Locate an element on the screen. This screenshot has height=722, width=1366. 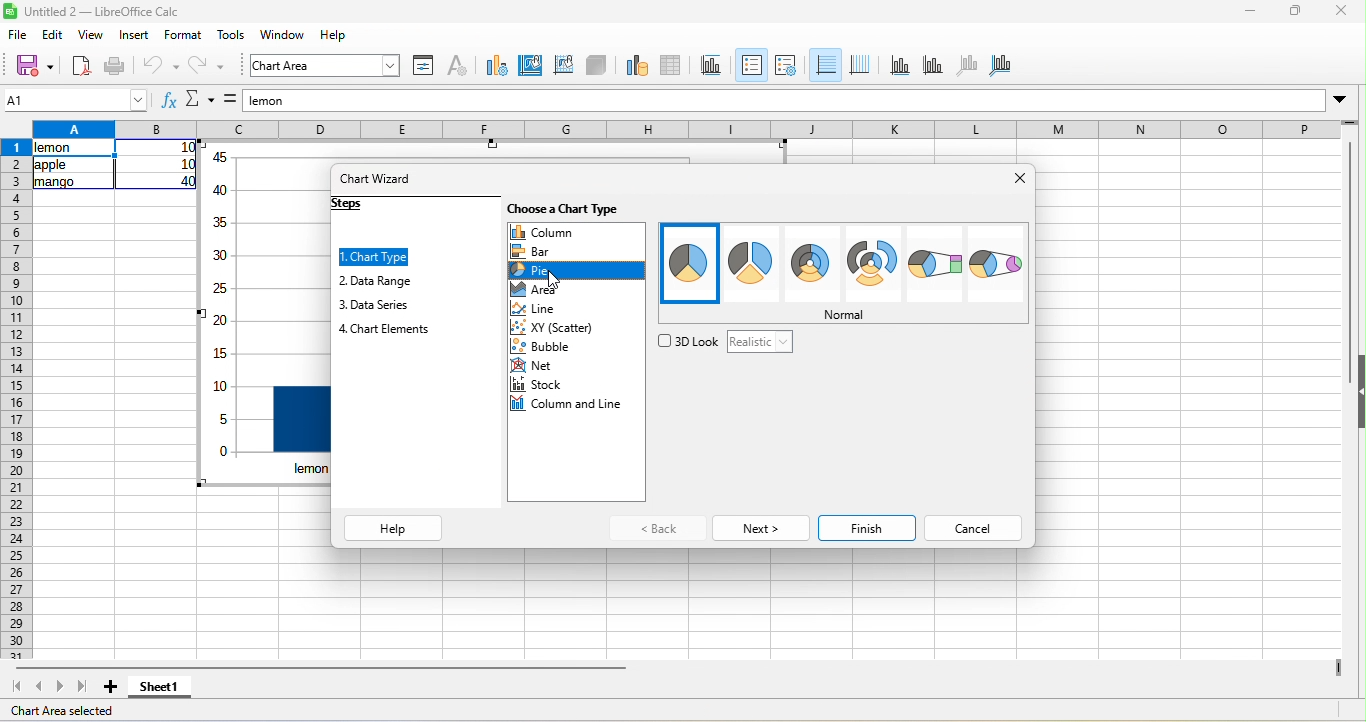
xy (scatter) is located at coordinates (566, 328).